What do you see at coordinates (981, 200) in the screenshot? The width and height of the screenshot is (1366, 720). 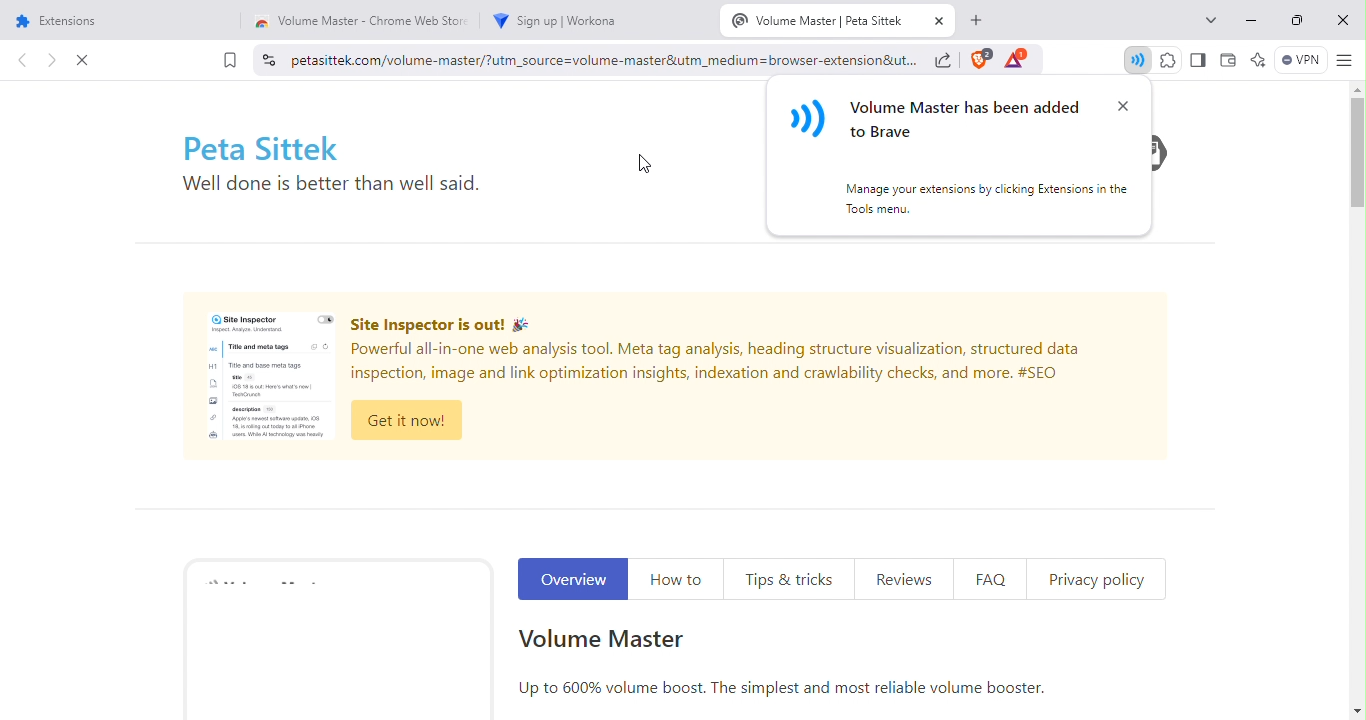 I see `Information` at bounding box center [981, 200].